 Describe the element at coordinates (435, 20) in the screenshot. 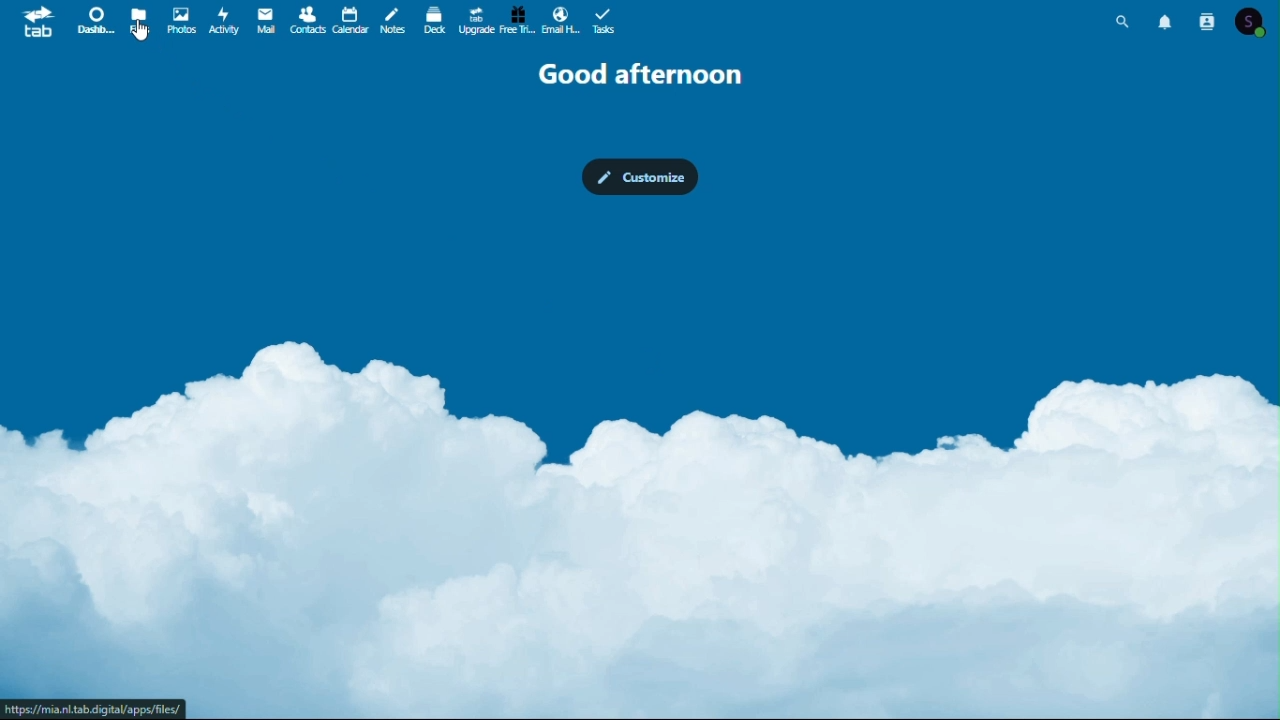

I see `deck` at that location.